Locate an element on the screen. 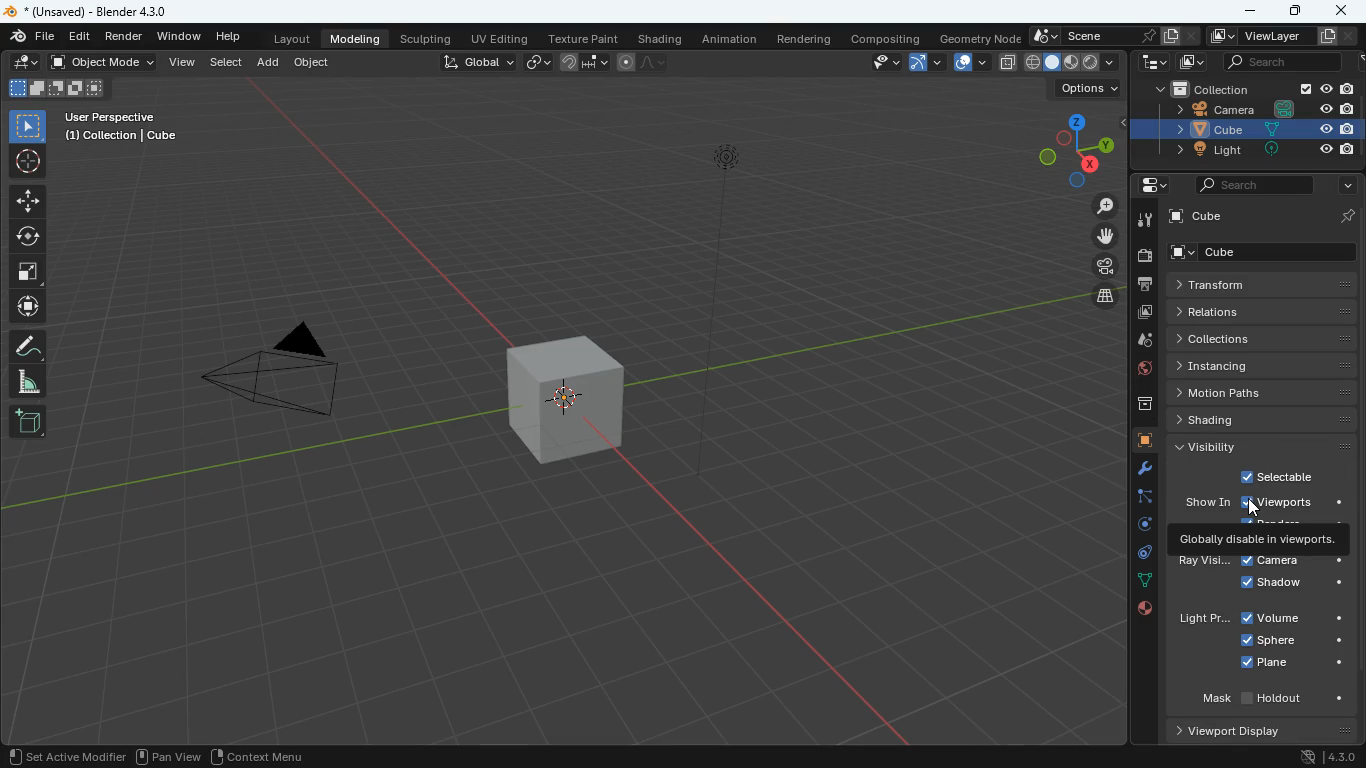 This screenshot has height=768, width=1366. pan view is located at coordinates (166, 755).